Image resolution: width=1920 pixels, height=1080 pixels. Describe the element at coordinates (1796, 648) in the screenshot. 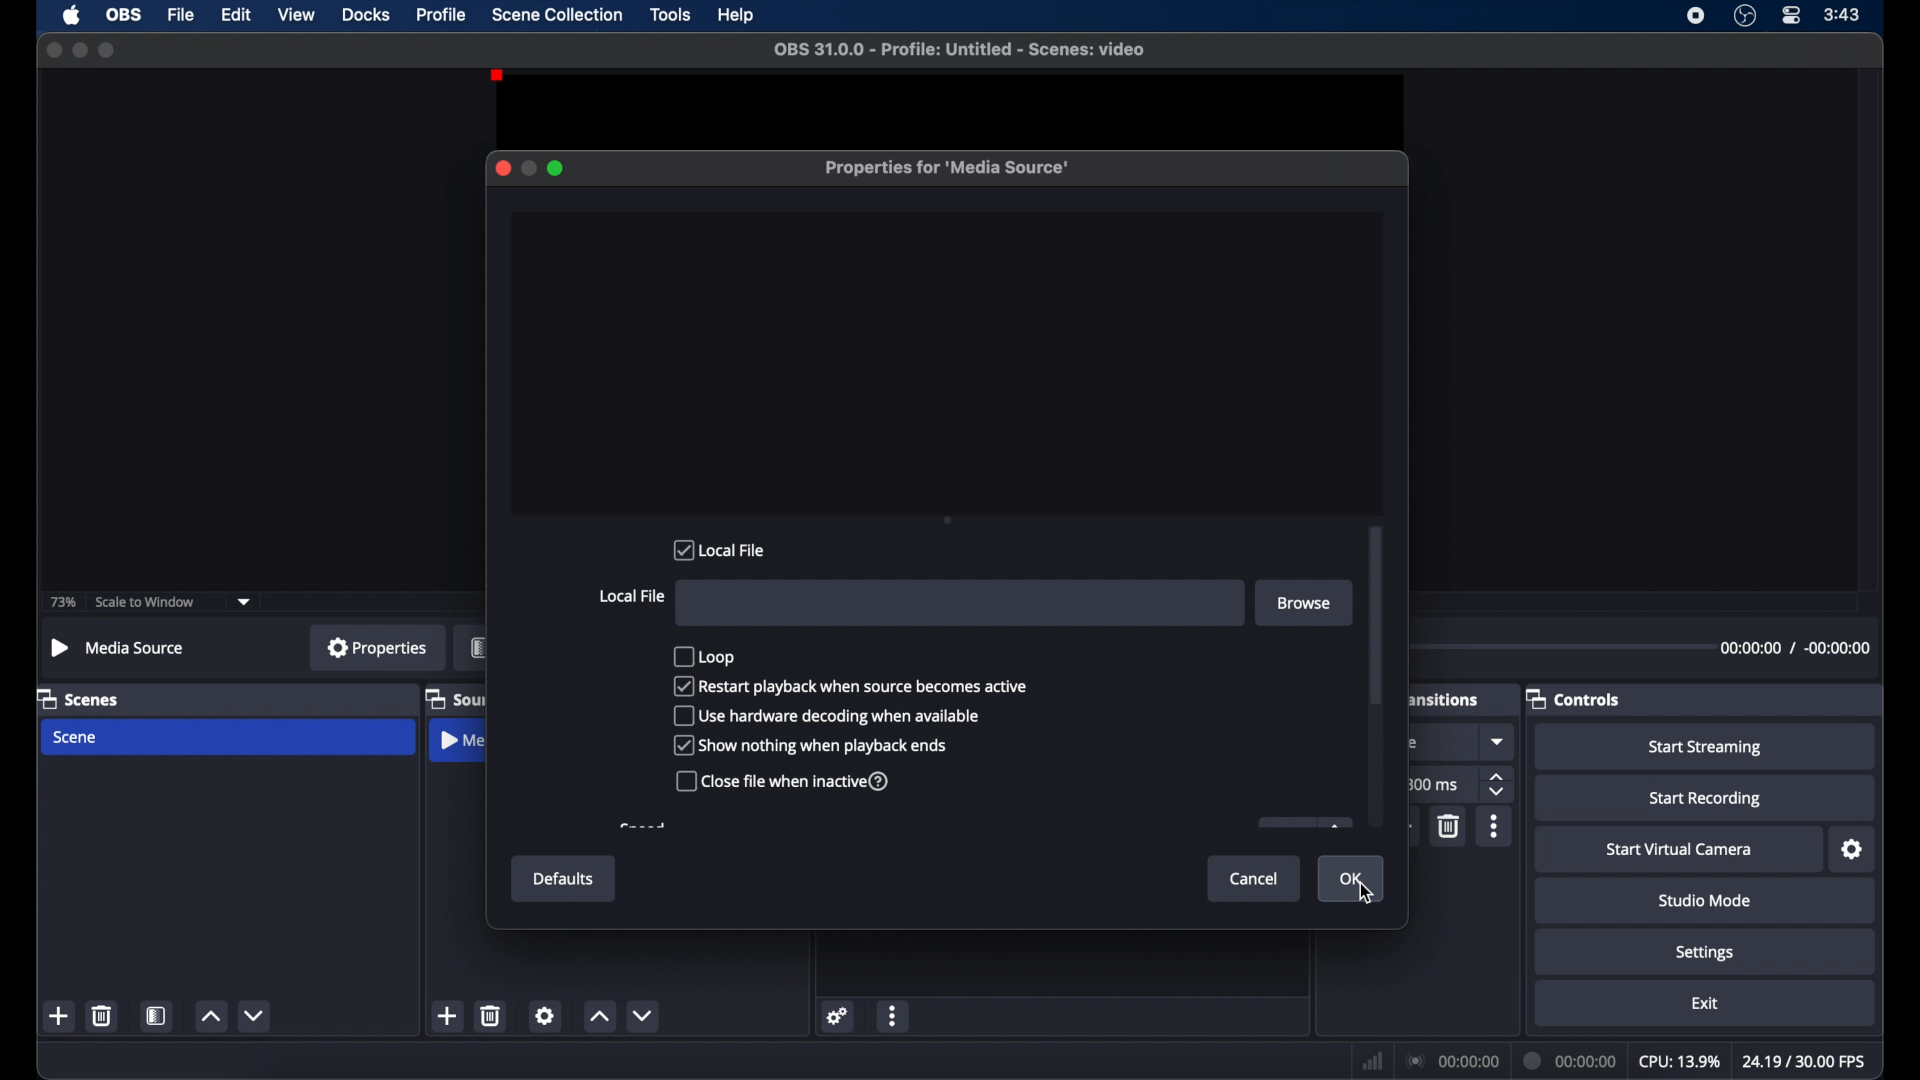

I see `00:00:00 / -00:00:00` at that location.